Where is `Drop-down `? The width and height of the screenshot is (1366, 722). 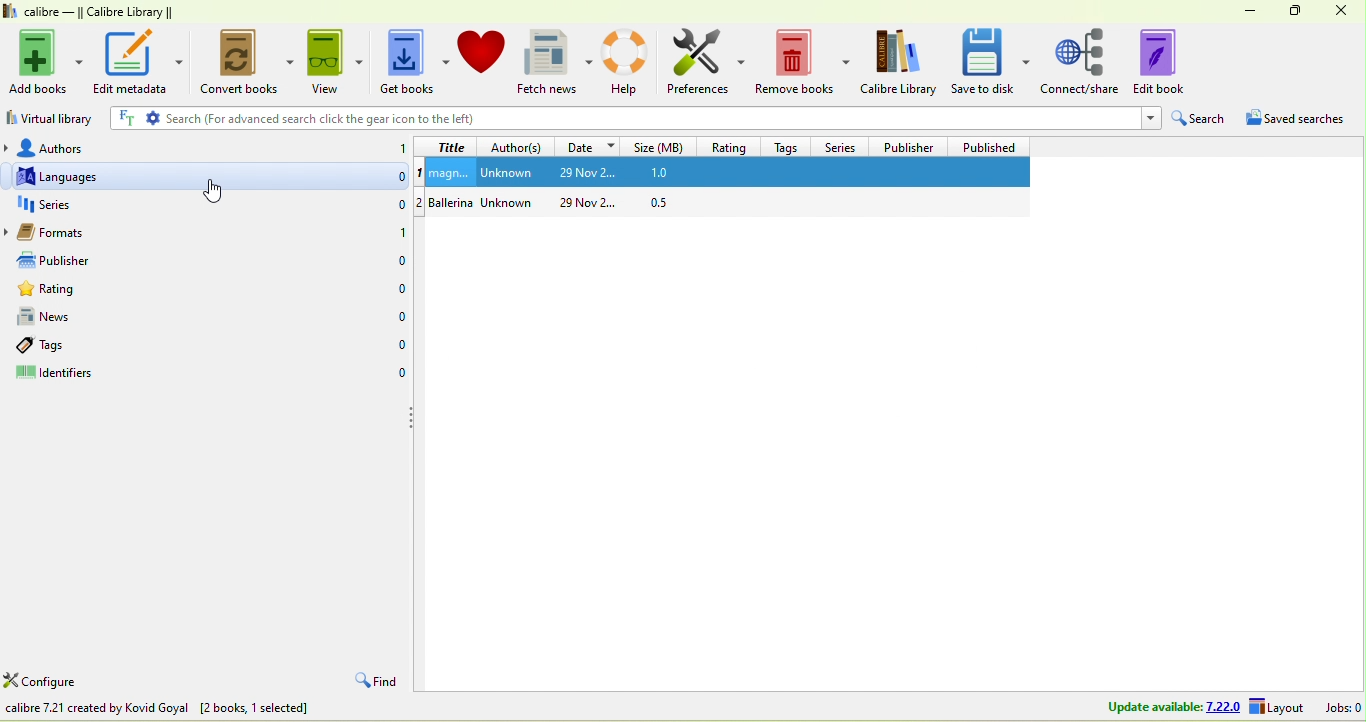 Drop-down  is located at coordinates (1149, 119).